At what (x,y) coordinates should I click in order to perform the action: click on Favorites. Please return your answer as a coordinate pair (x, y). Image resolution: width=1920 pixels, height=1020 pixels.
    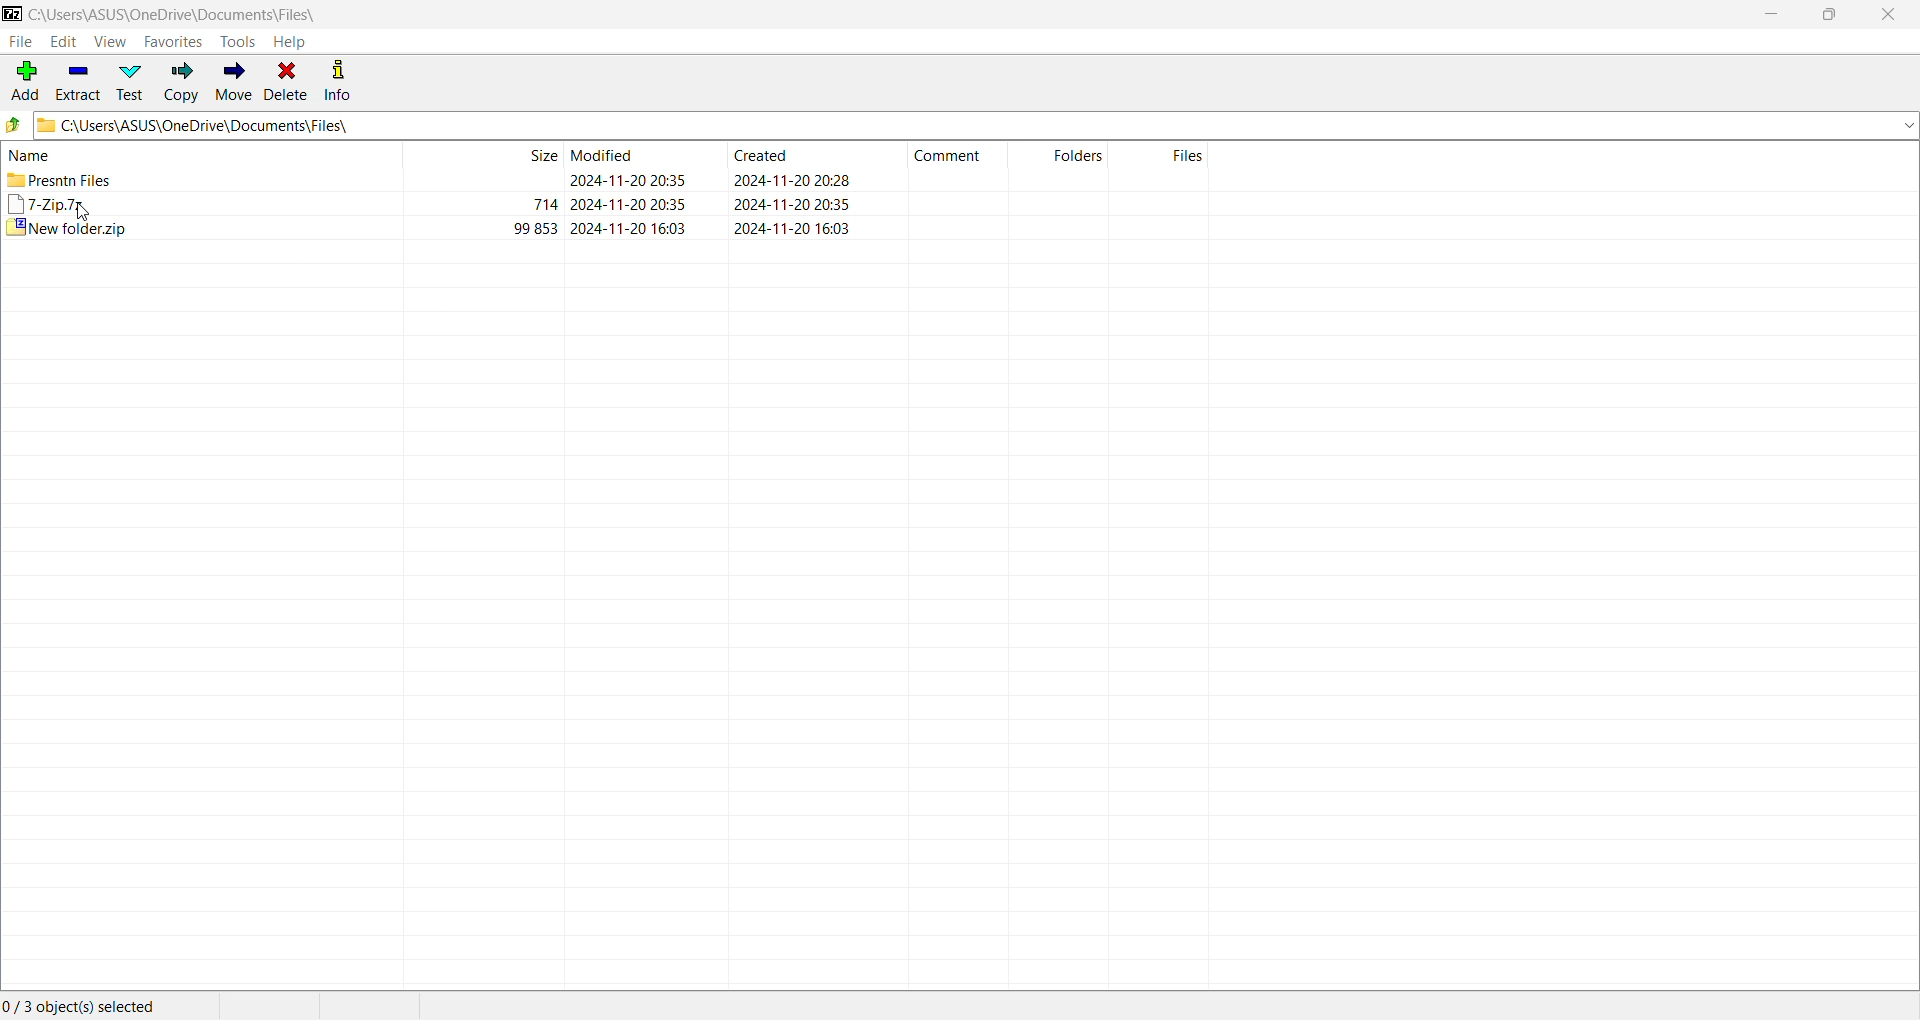
    Looking at the image, I should click on (174, 42).